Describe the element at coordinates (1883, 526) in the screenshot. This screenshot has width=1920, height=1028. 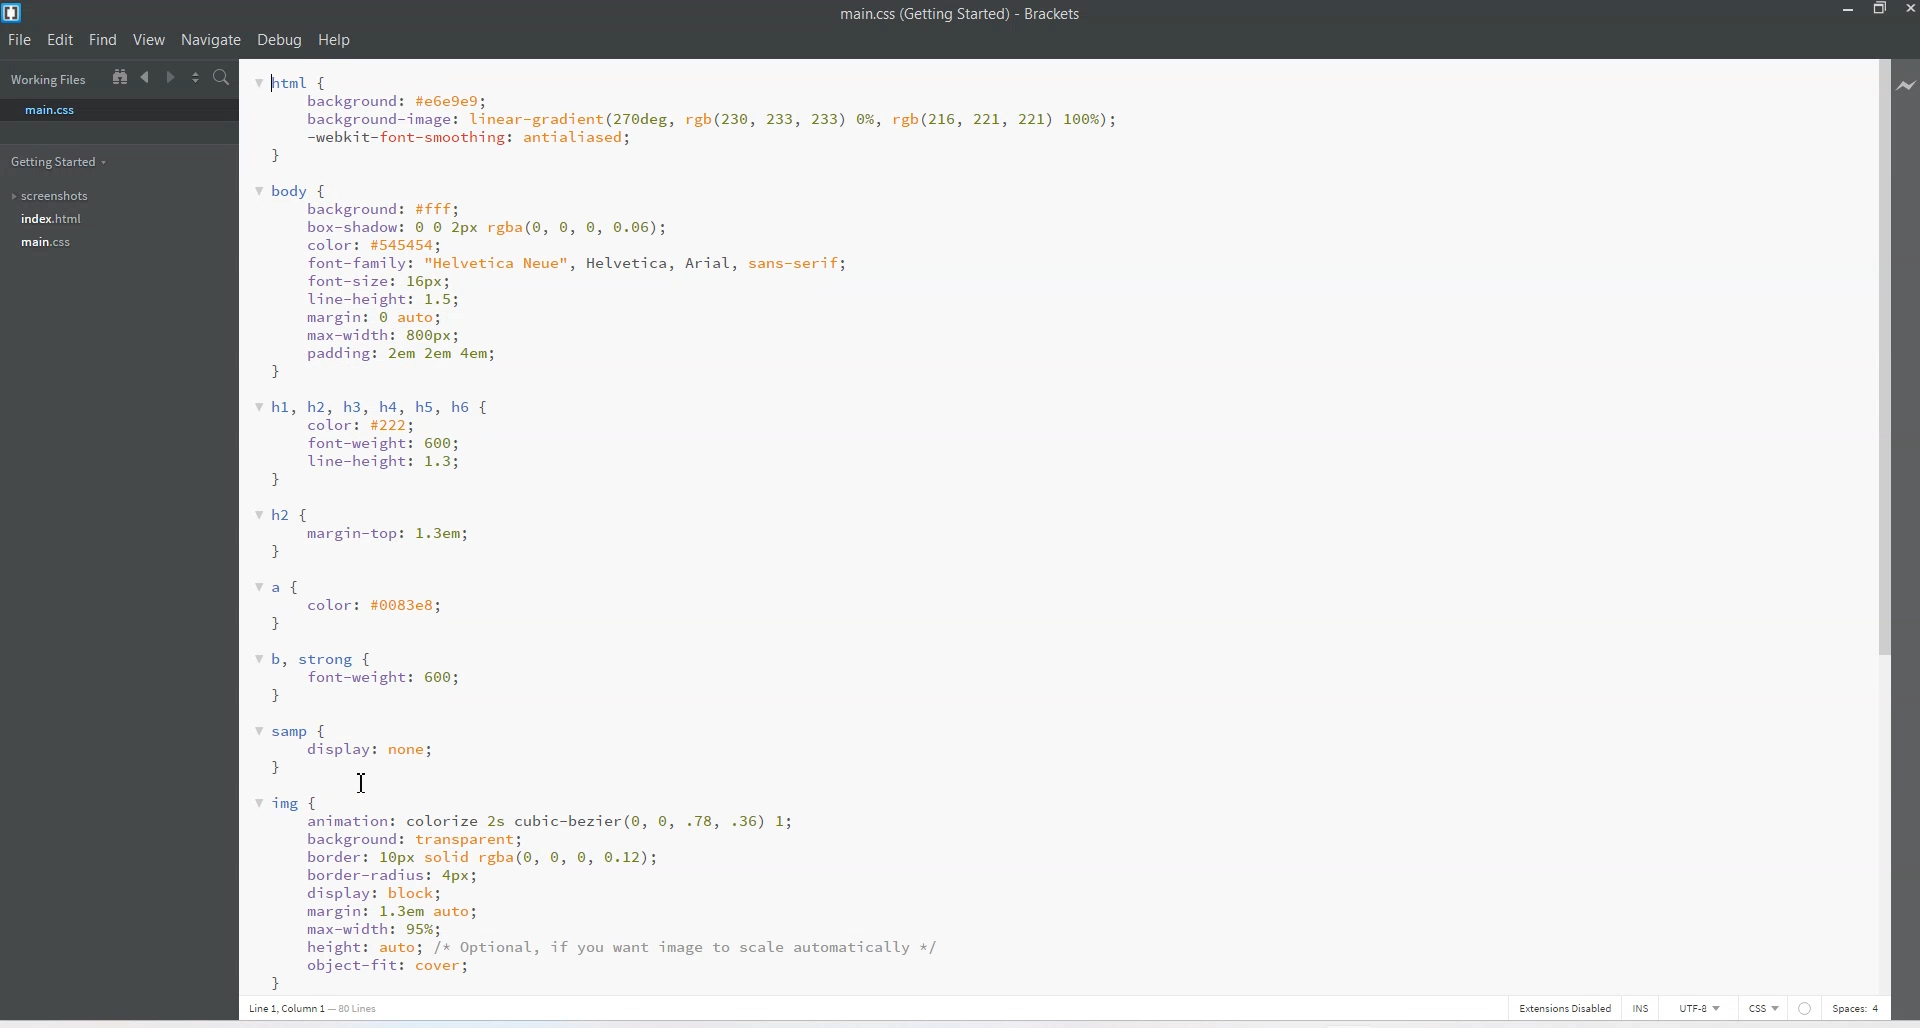
I see `Vertical Scroll Bar` at that location.